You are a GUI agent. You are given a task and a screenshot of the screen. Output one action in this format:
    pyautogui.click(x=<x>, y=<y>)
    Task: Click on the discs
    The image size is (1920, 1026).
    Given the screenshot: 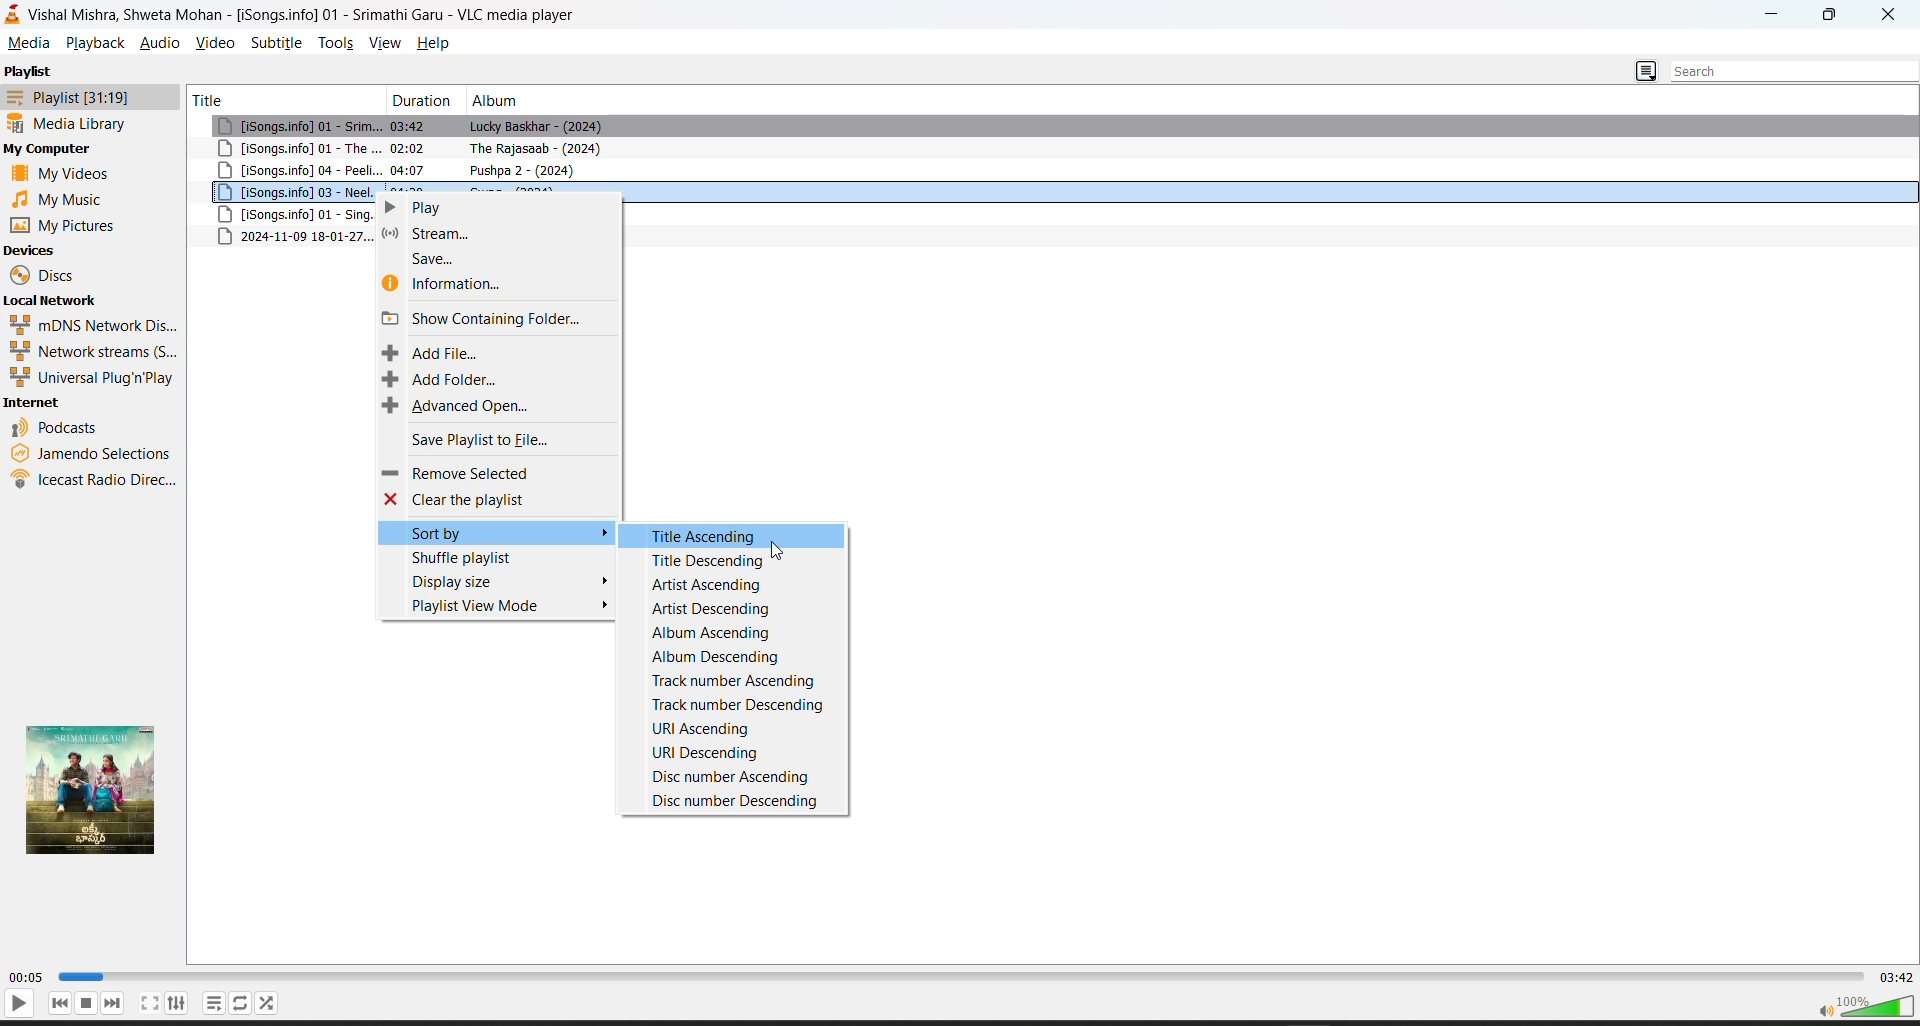 What is the action you would take?
    pyautogui.click(x=48, y=275)
    